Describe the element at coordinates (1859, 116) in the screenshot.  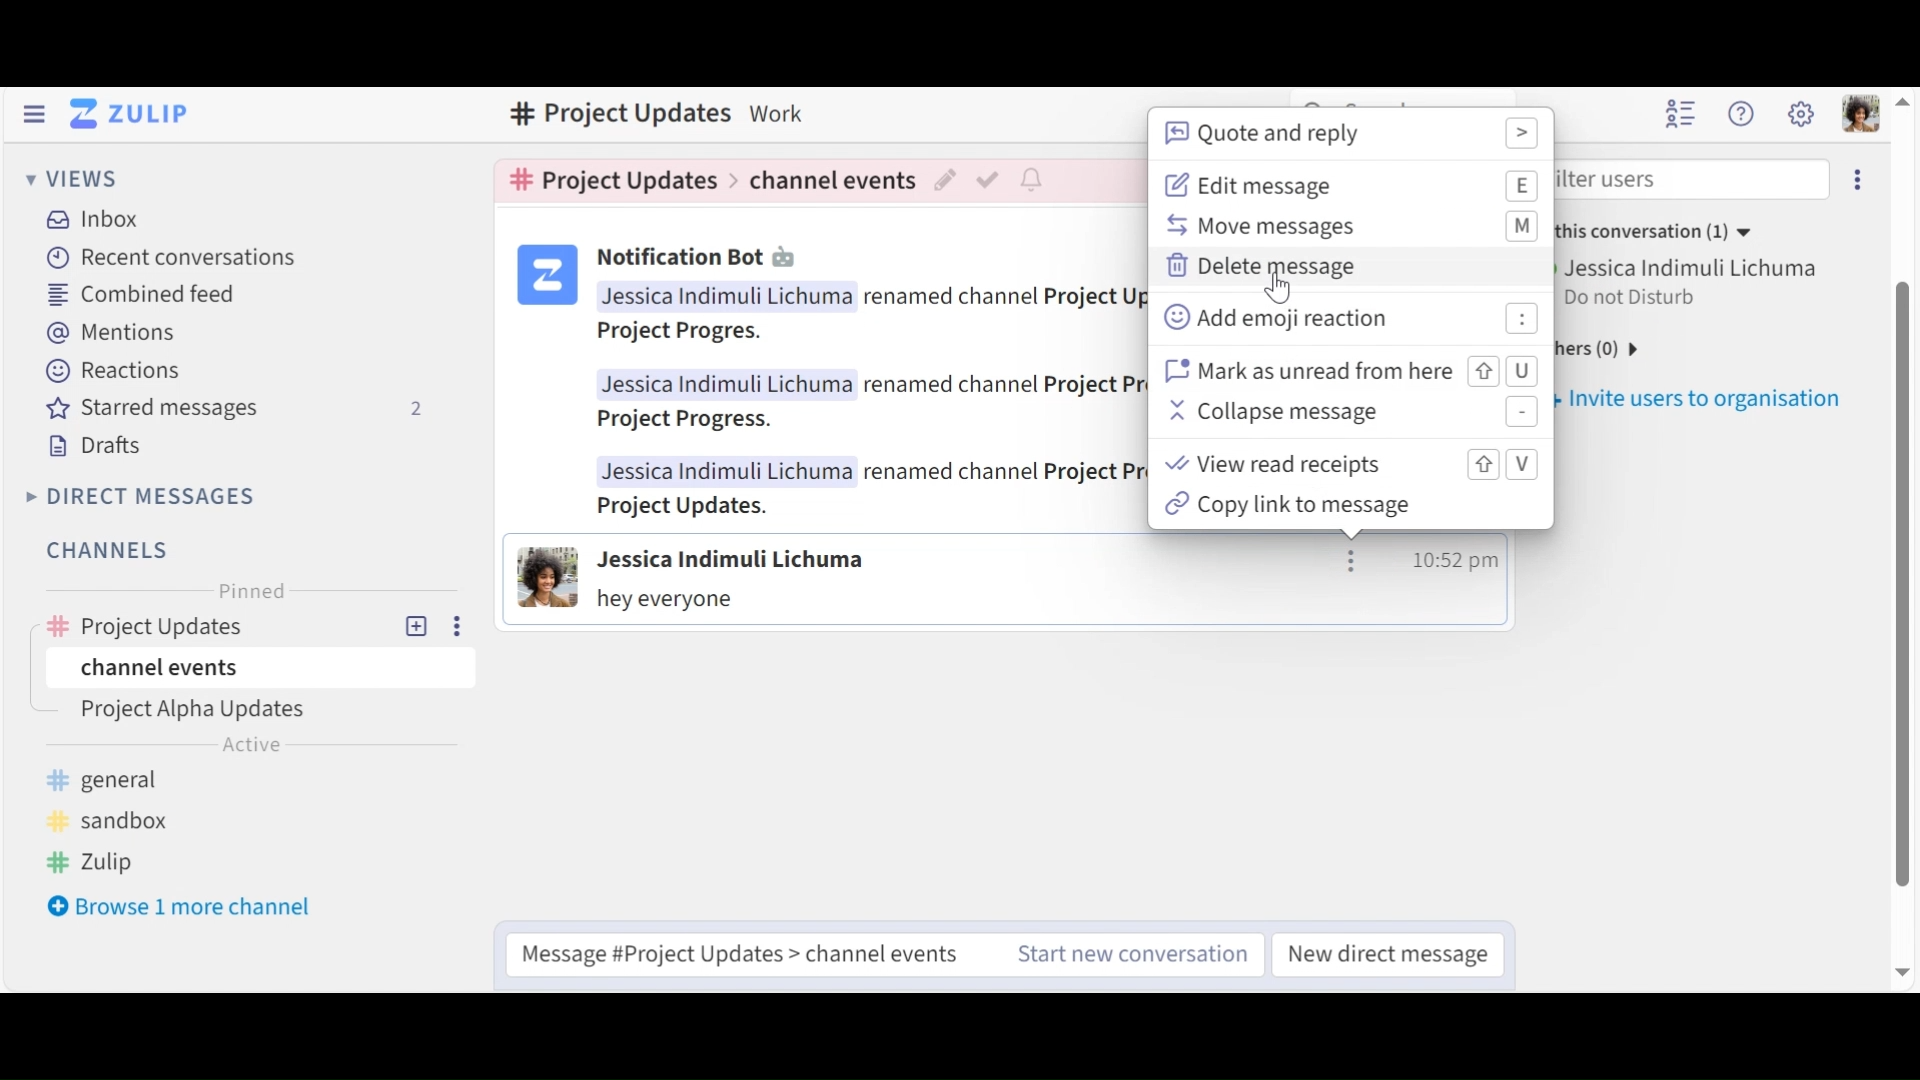
I see `Personal menu` at that location.